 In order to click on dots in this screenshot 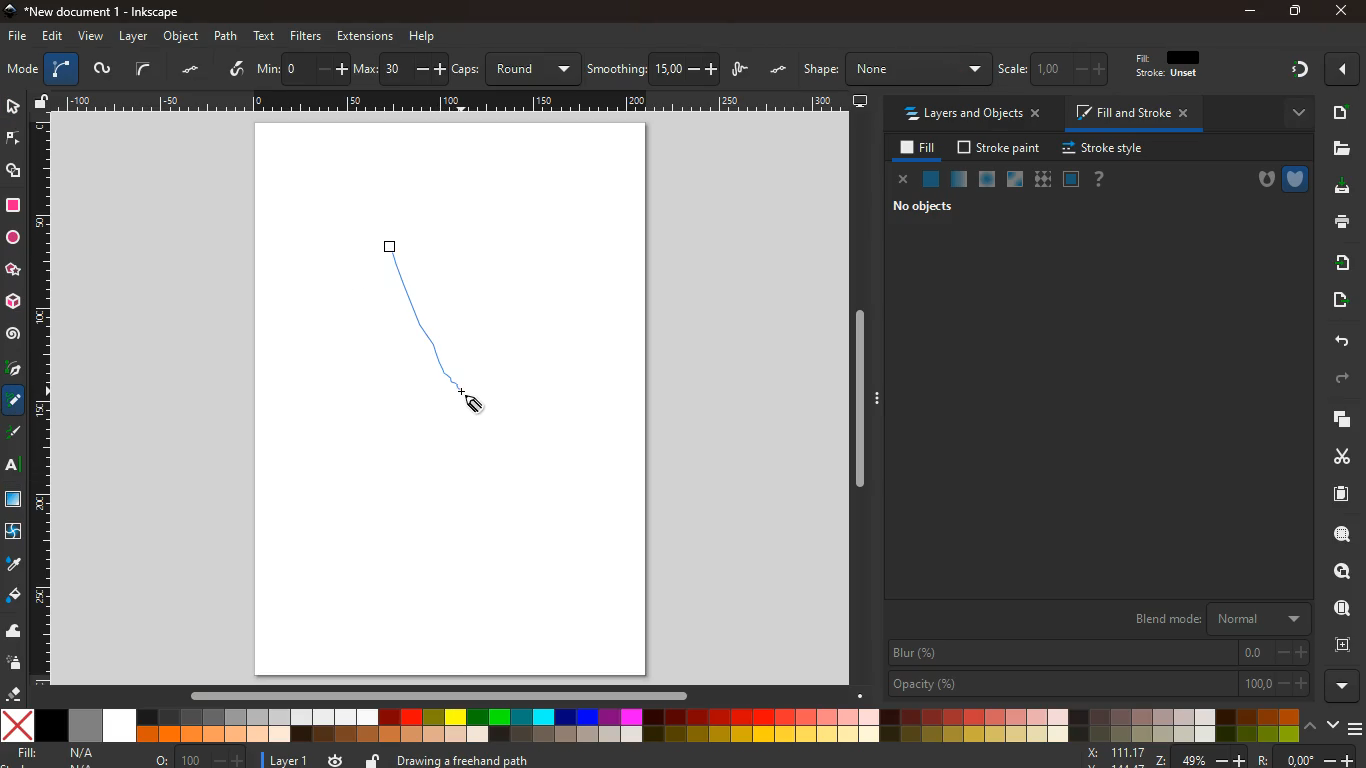, I will do `click(193, 70)`.